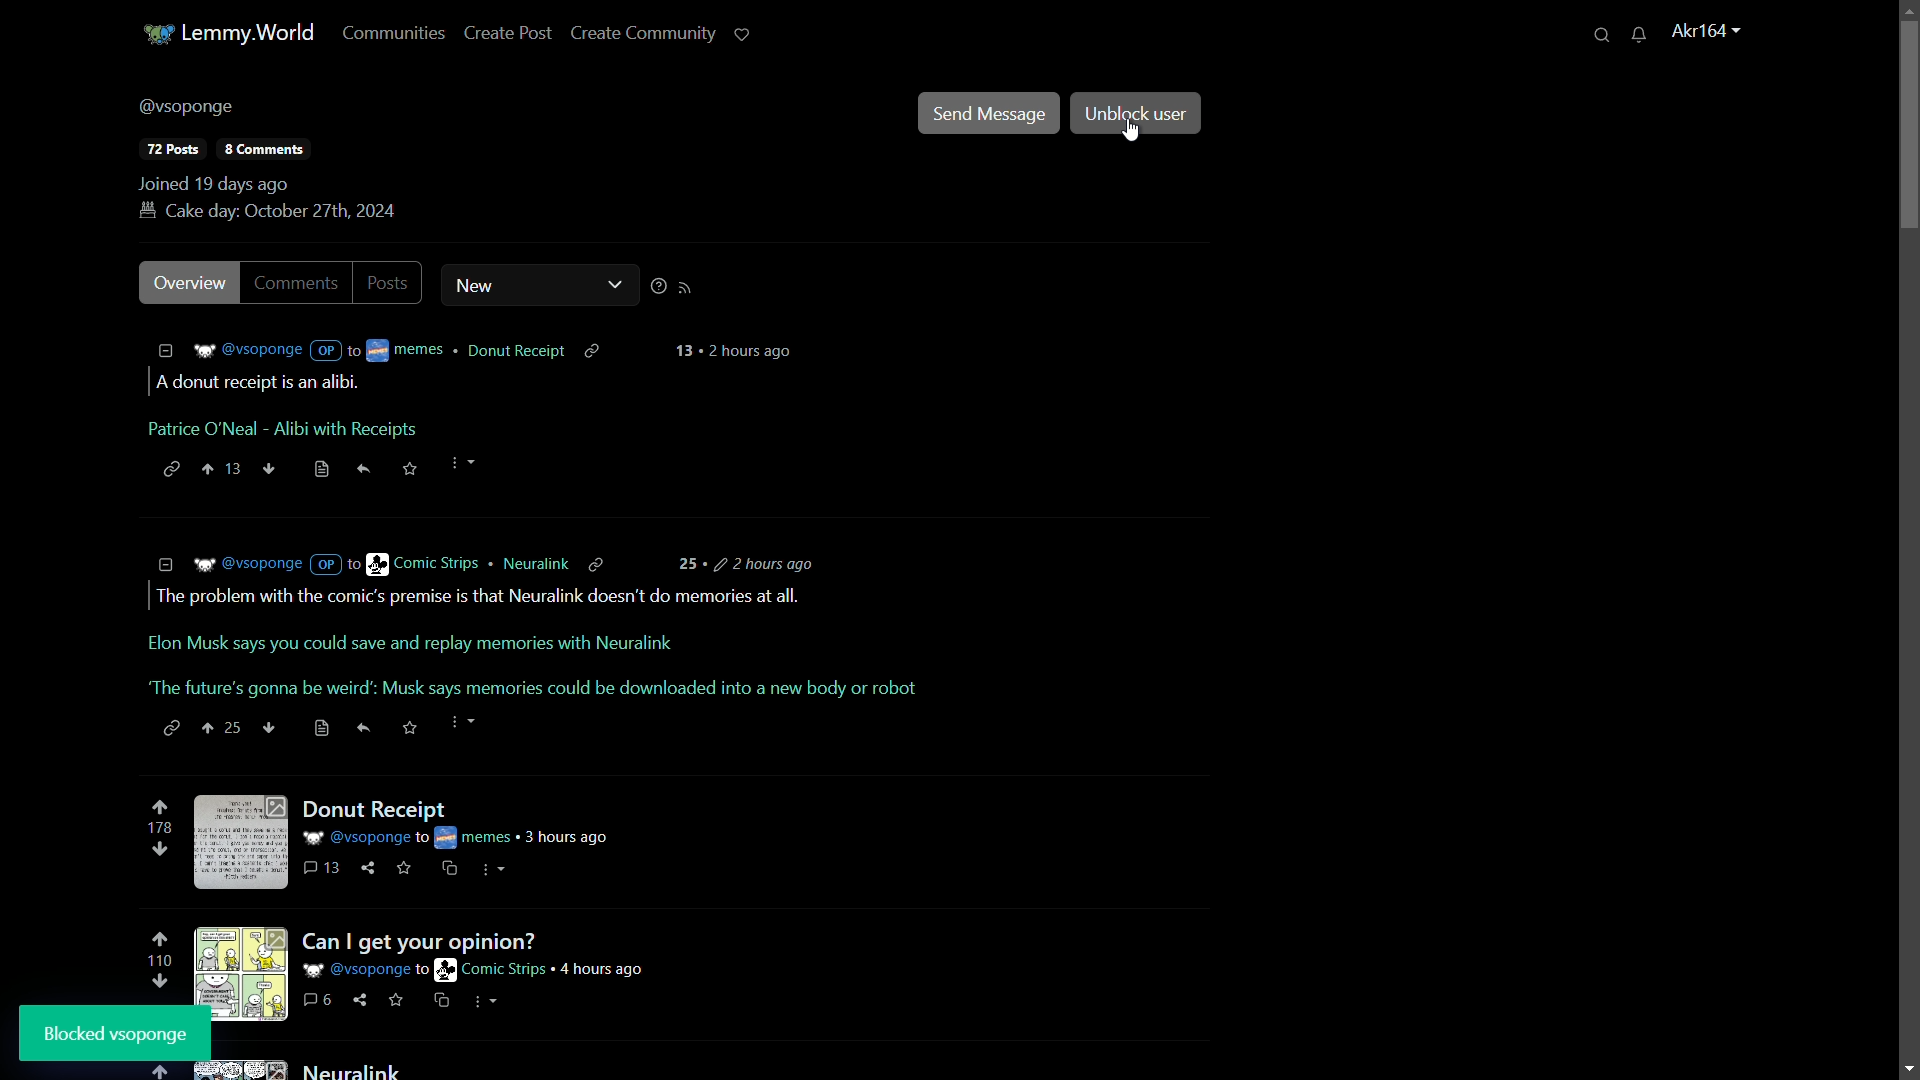 This screenshot has height=1080, width=1920. I want to click on new, so click(511, 285).